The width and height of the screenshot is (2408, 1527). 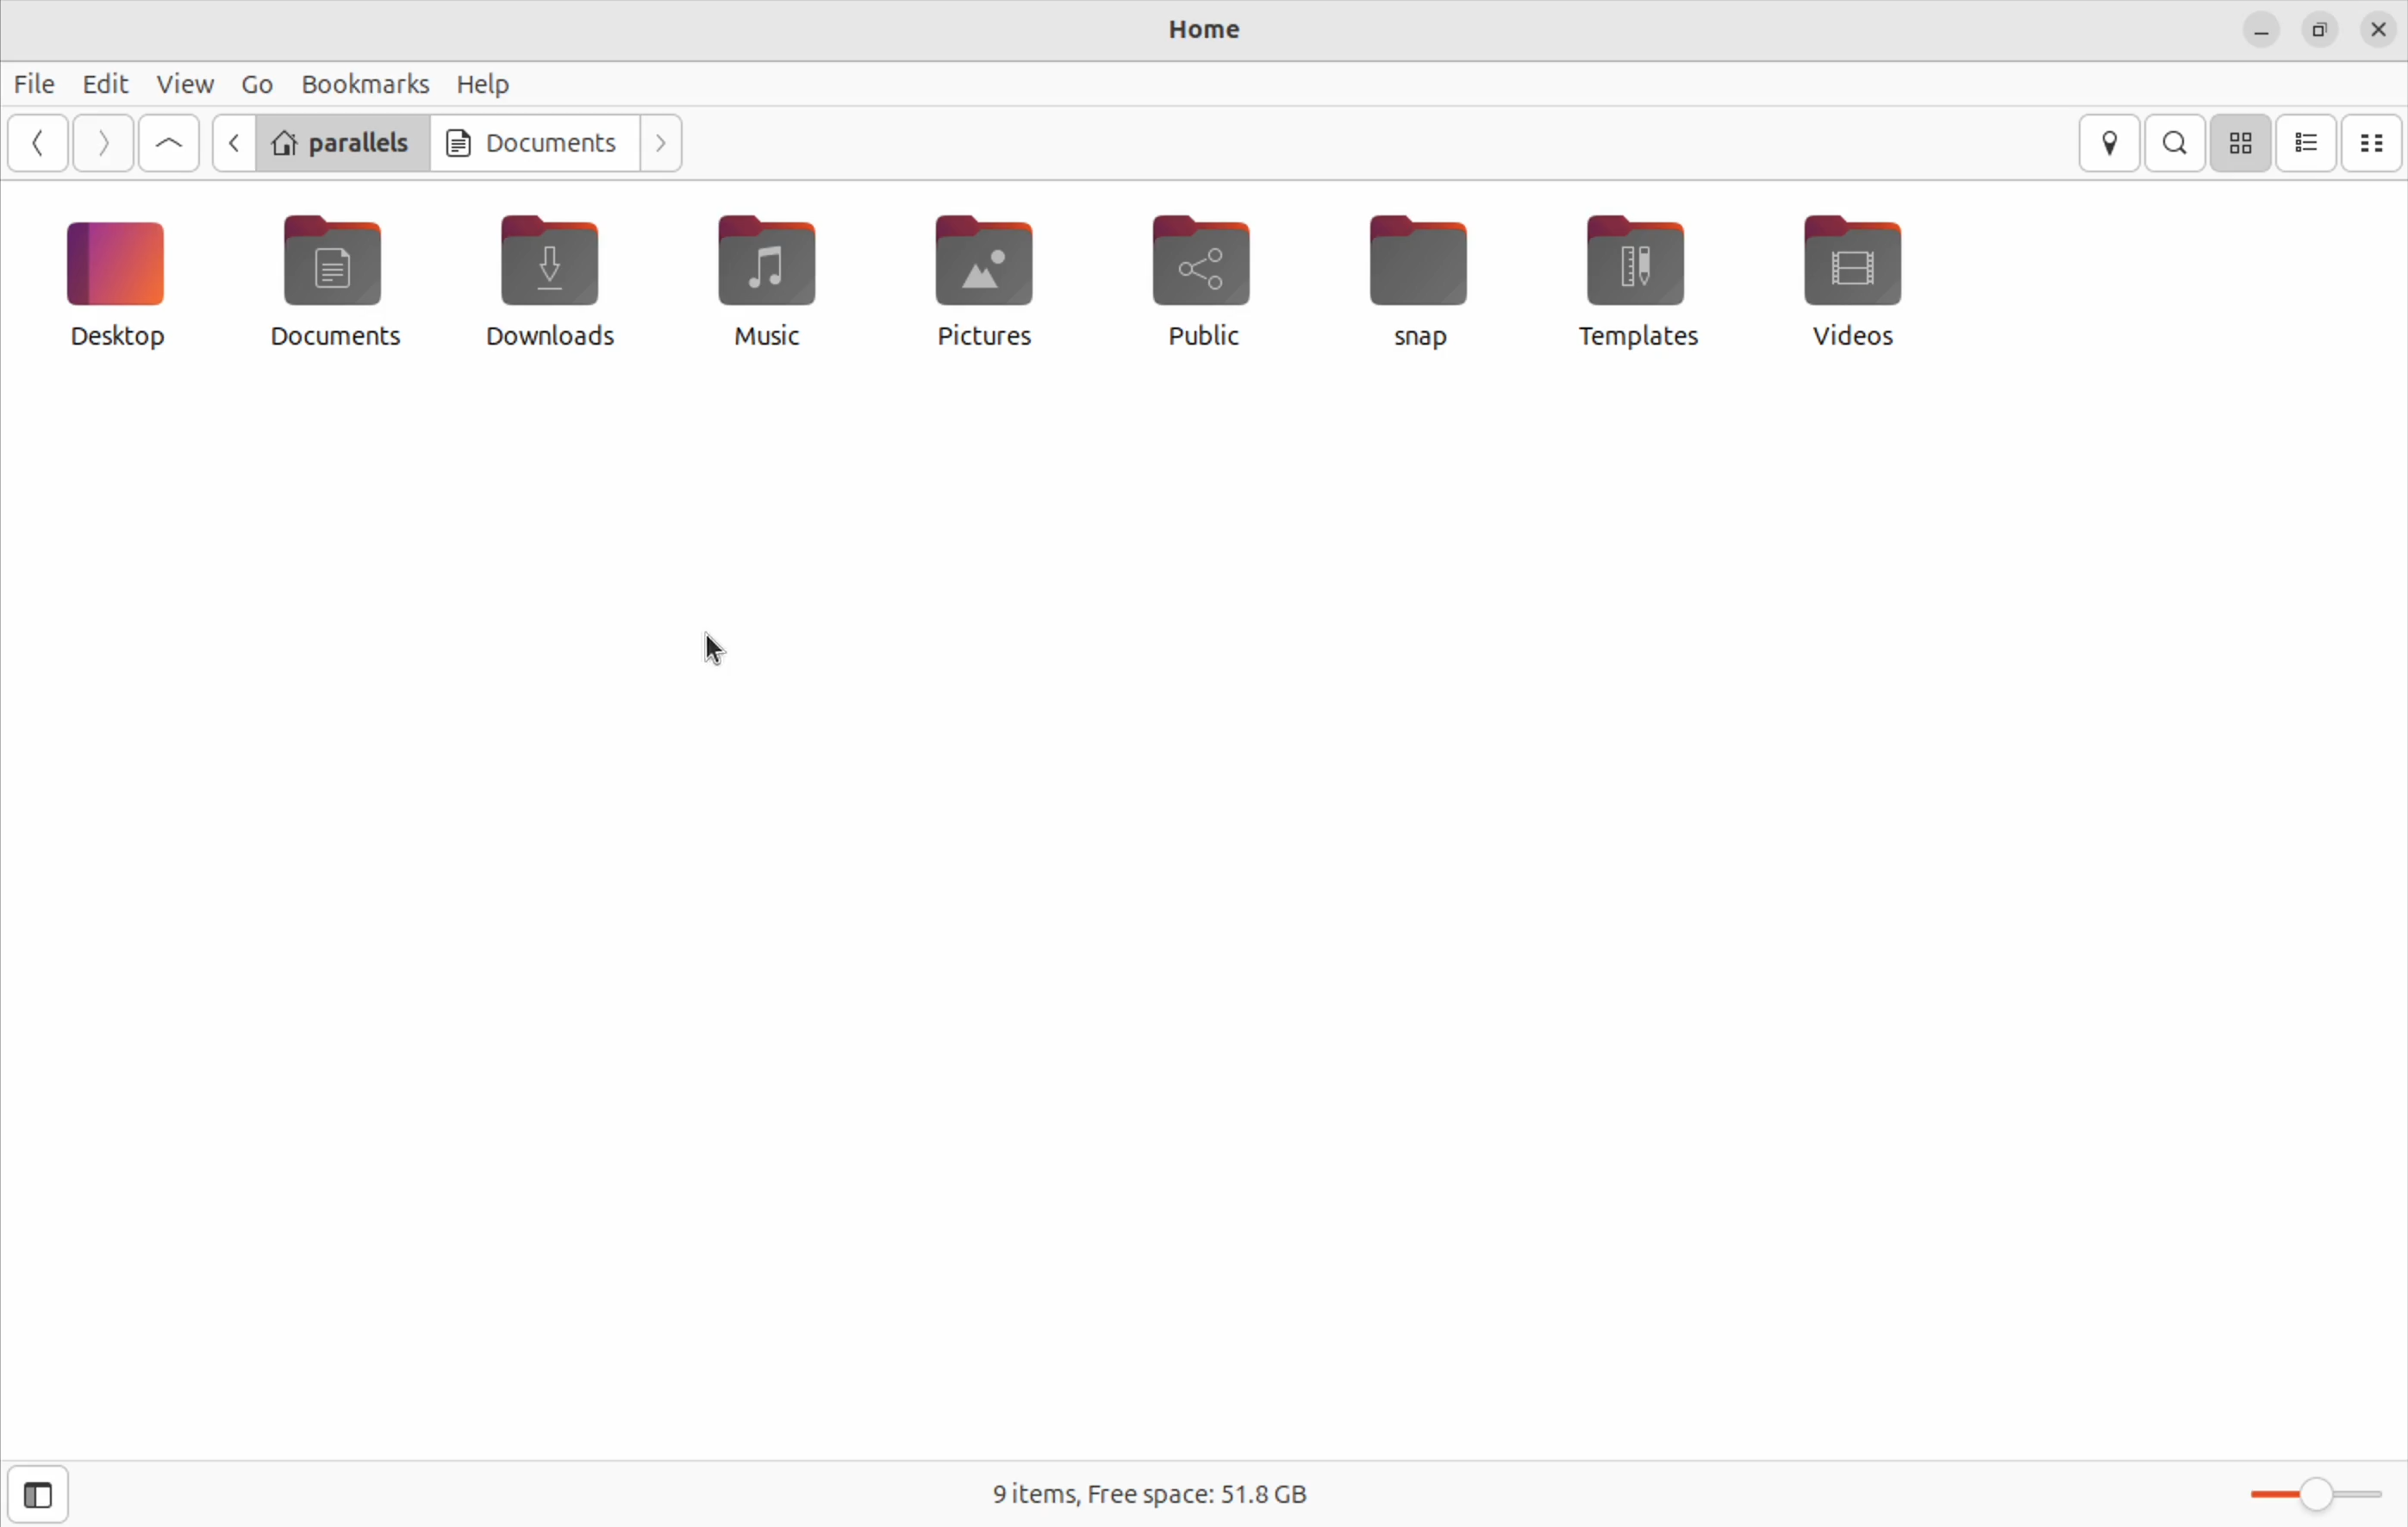 What do you see at coordinates (1420, 282) in the screenshot?
I see `desktop` at bounding box center [1420, 282].